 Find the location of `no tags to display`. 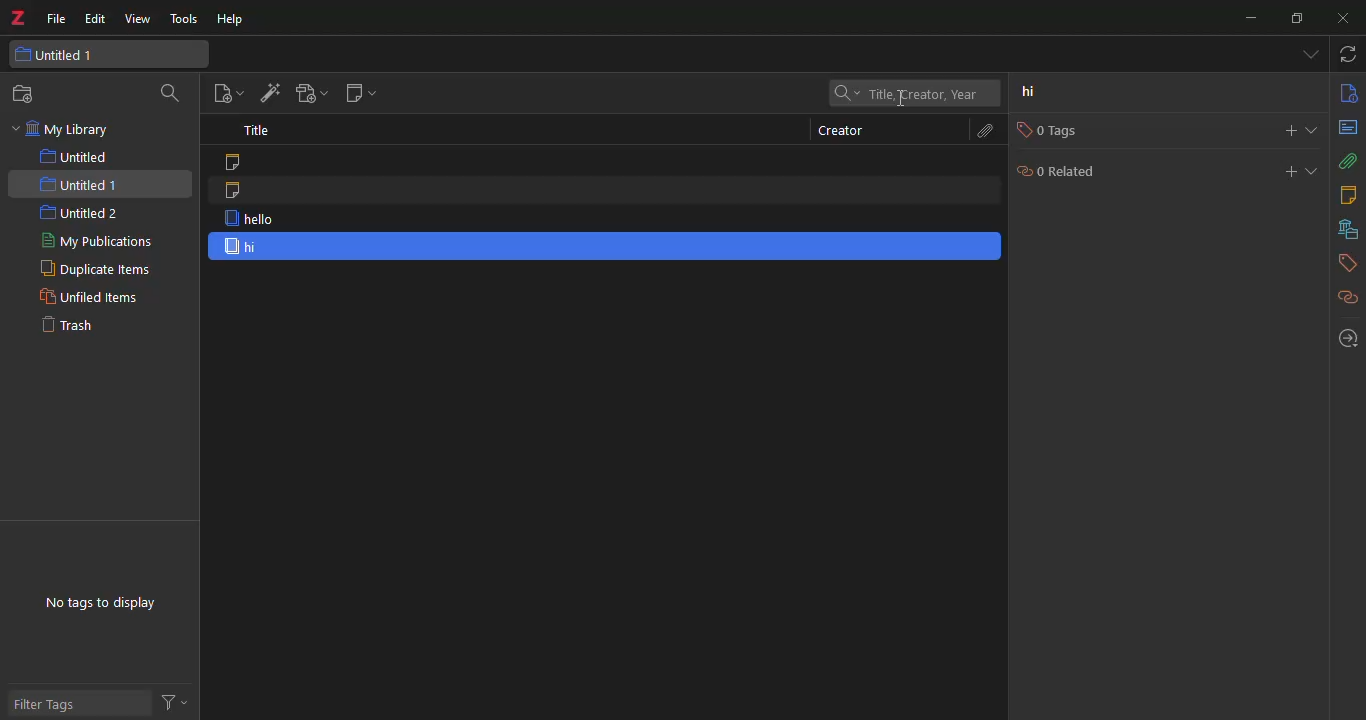

no tags to display is located at coordinates (103, 603).